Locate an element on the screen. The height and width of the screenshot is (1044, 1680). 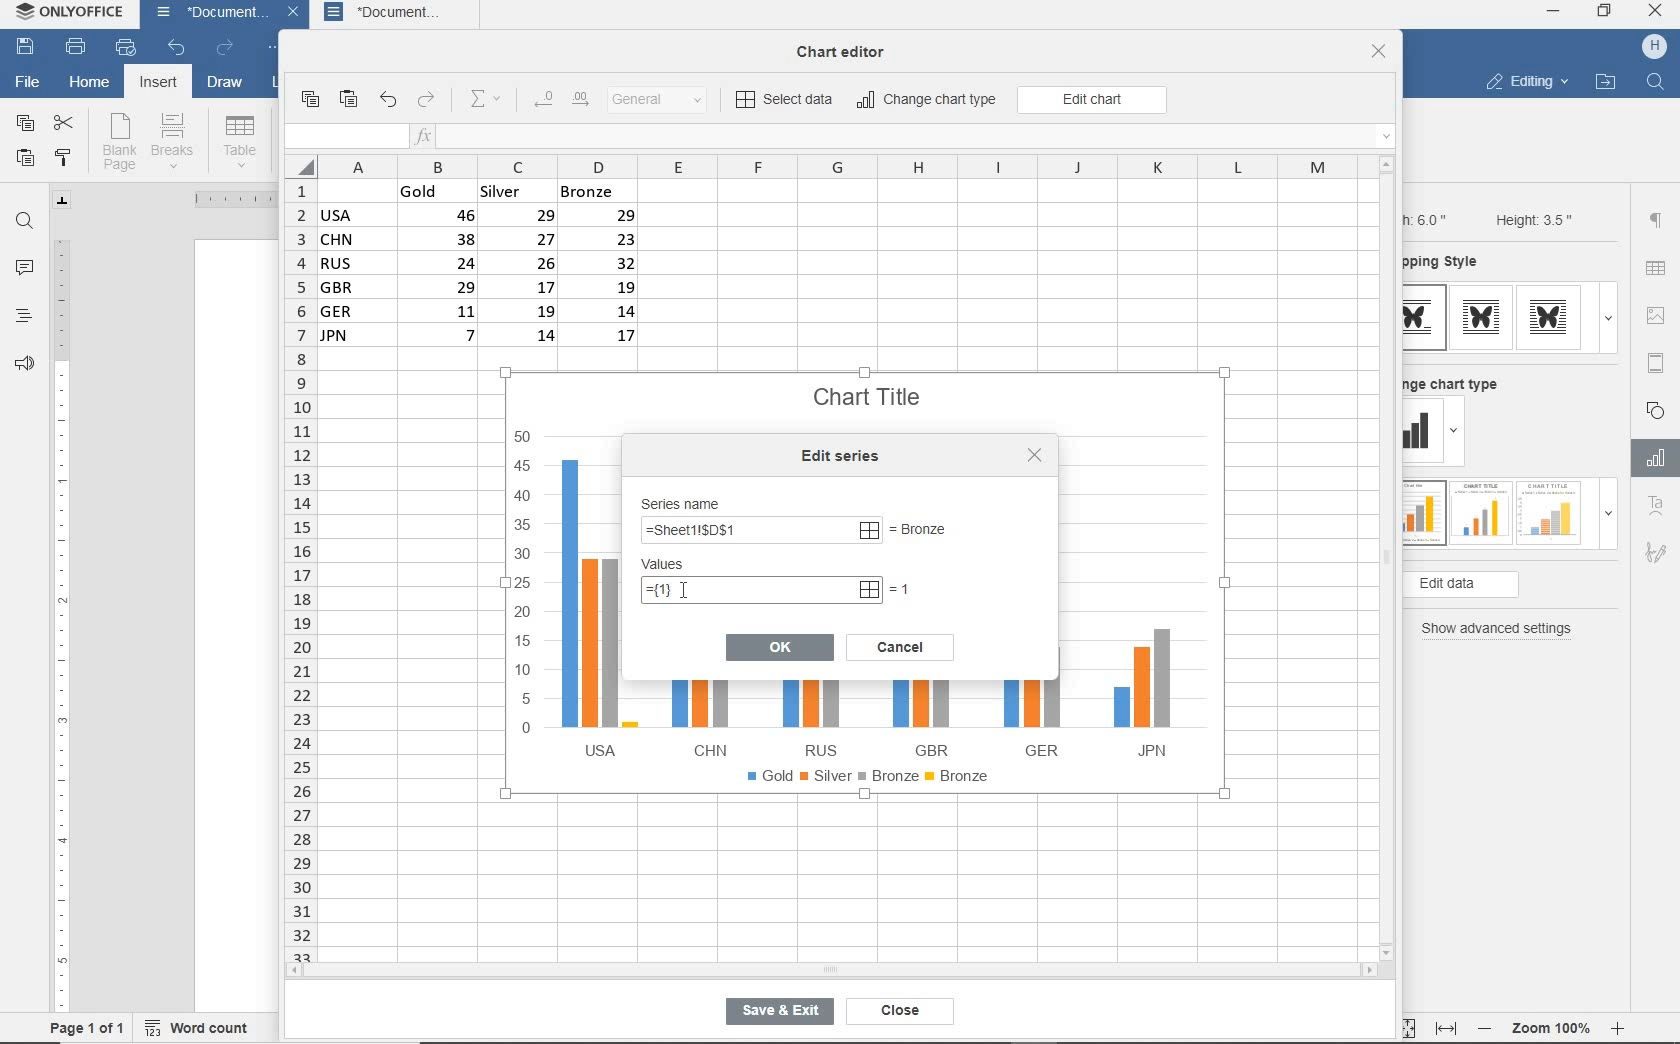
formula is located at coordinates (760, 532).